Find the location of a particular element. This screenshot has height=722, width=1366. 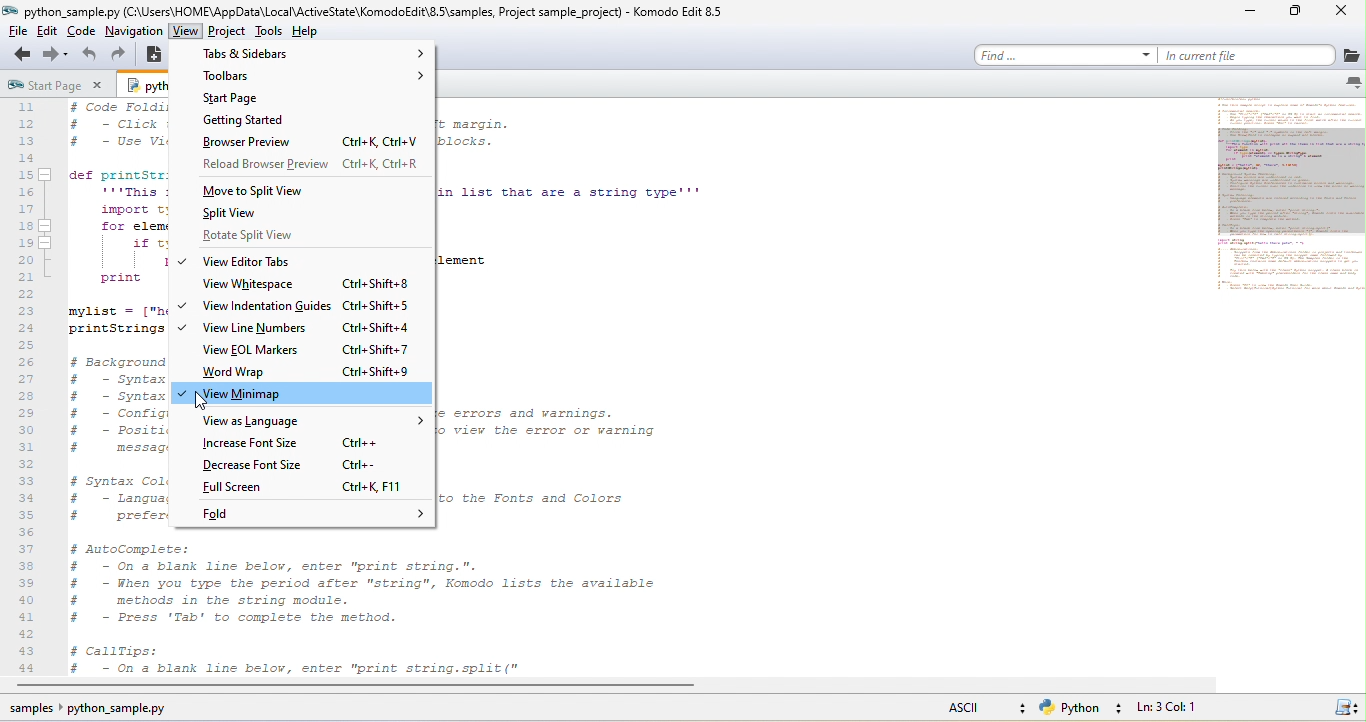

view whitespace is located at coordinates (302, 284).